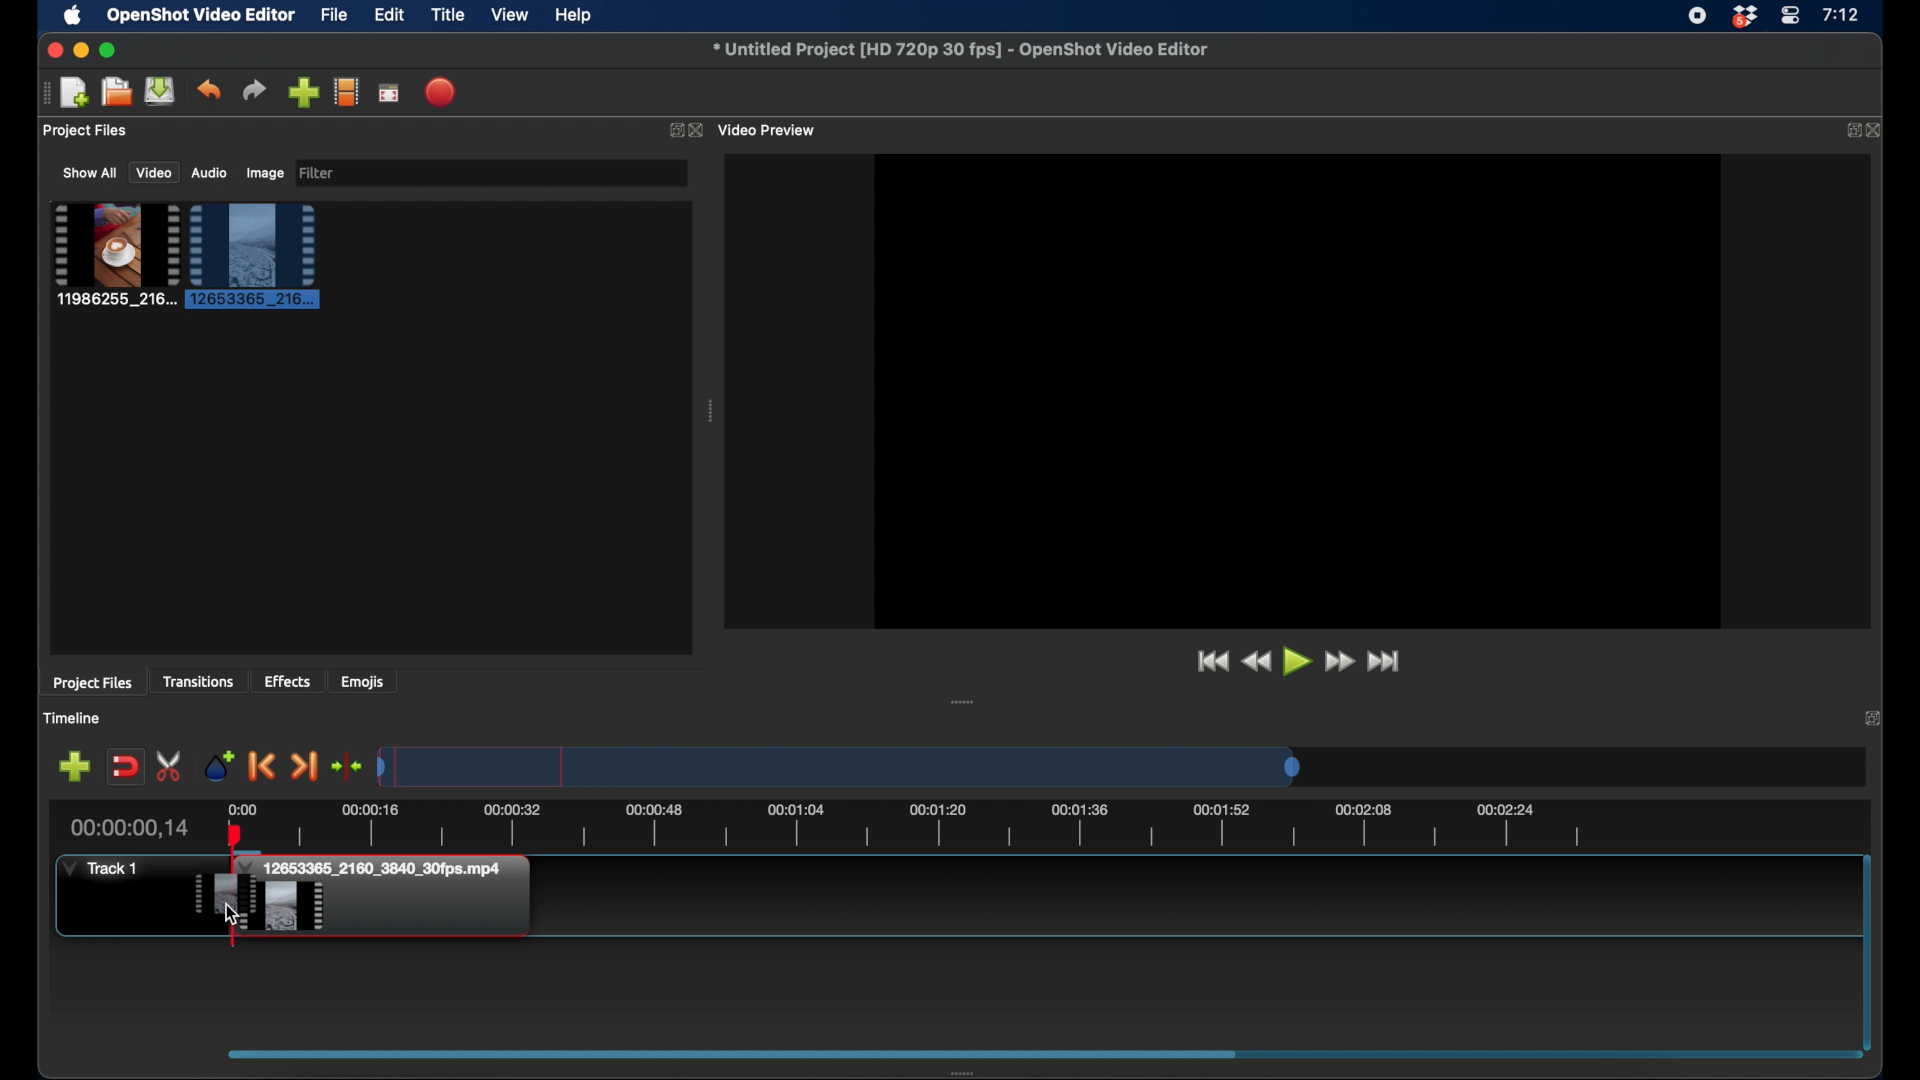 Image resolution: width=1920 pixels, height=1080 pixels. What do you see at coordinates (1697, 16) in the screenshot?
I see `screen recorder icon` at bounding box center [1697, 16].